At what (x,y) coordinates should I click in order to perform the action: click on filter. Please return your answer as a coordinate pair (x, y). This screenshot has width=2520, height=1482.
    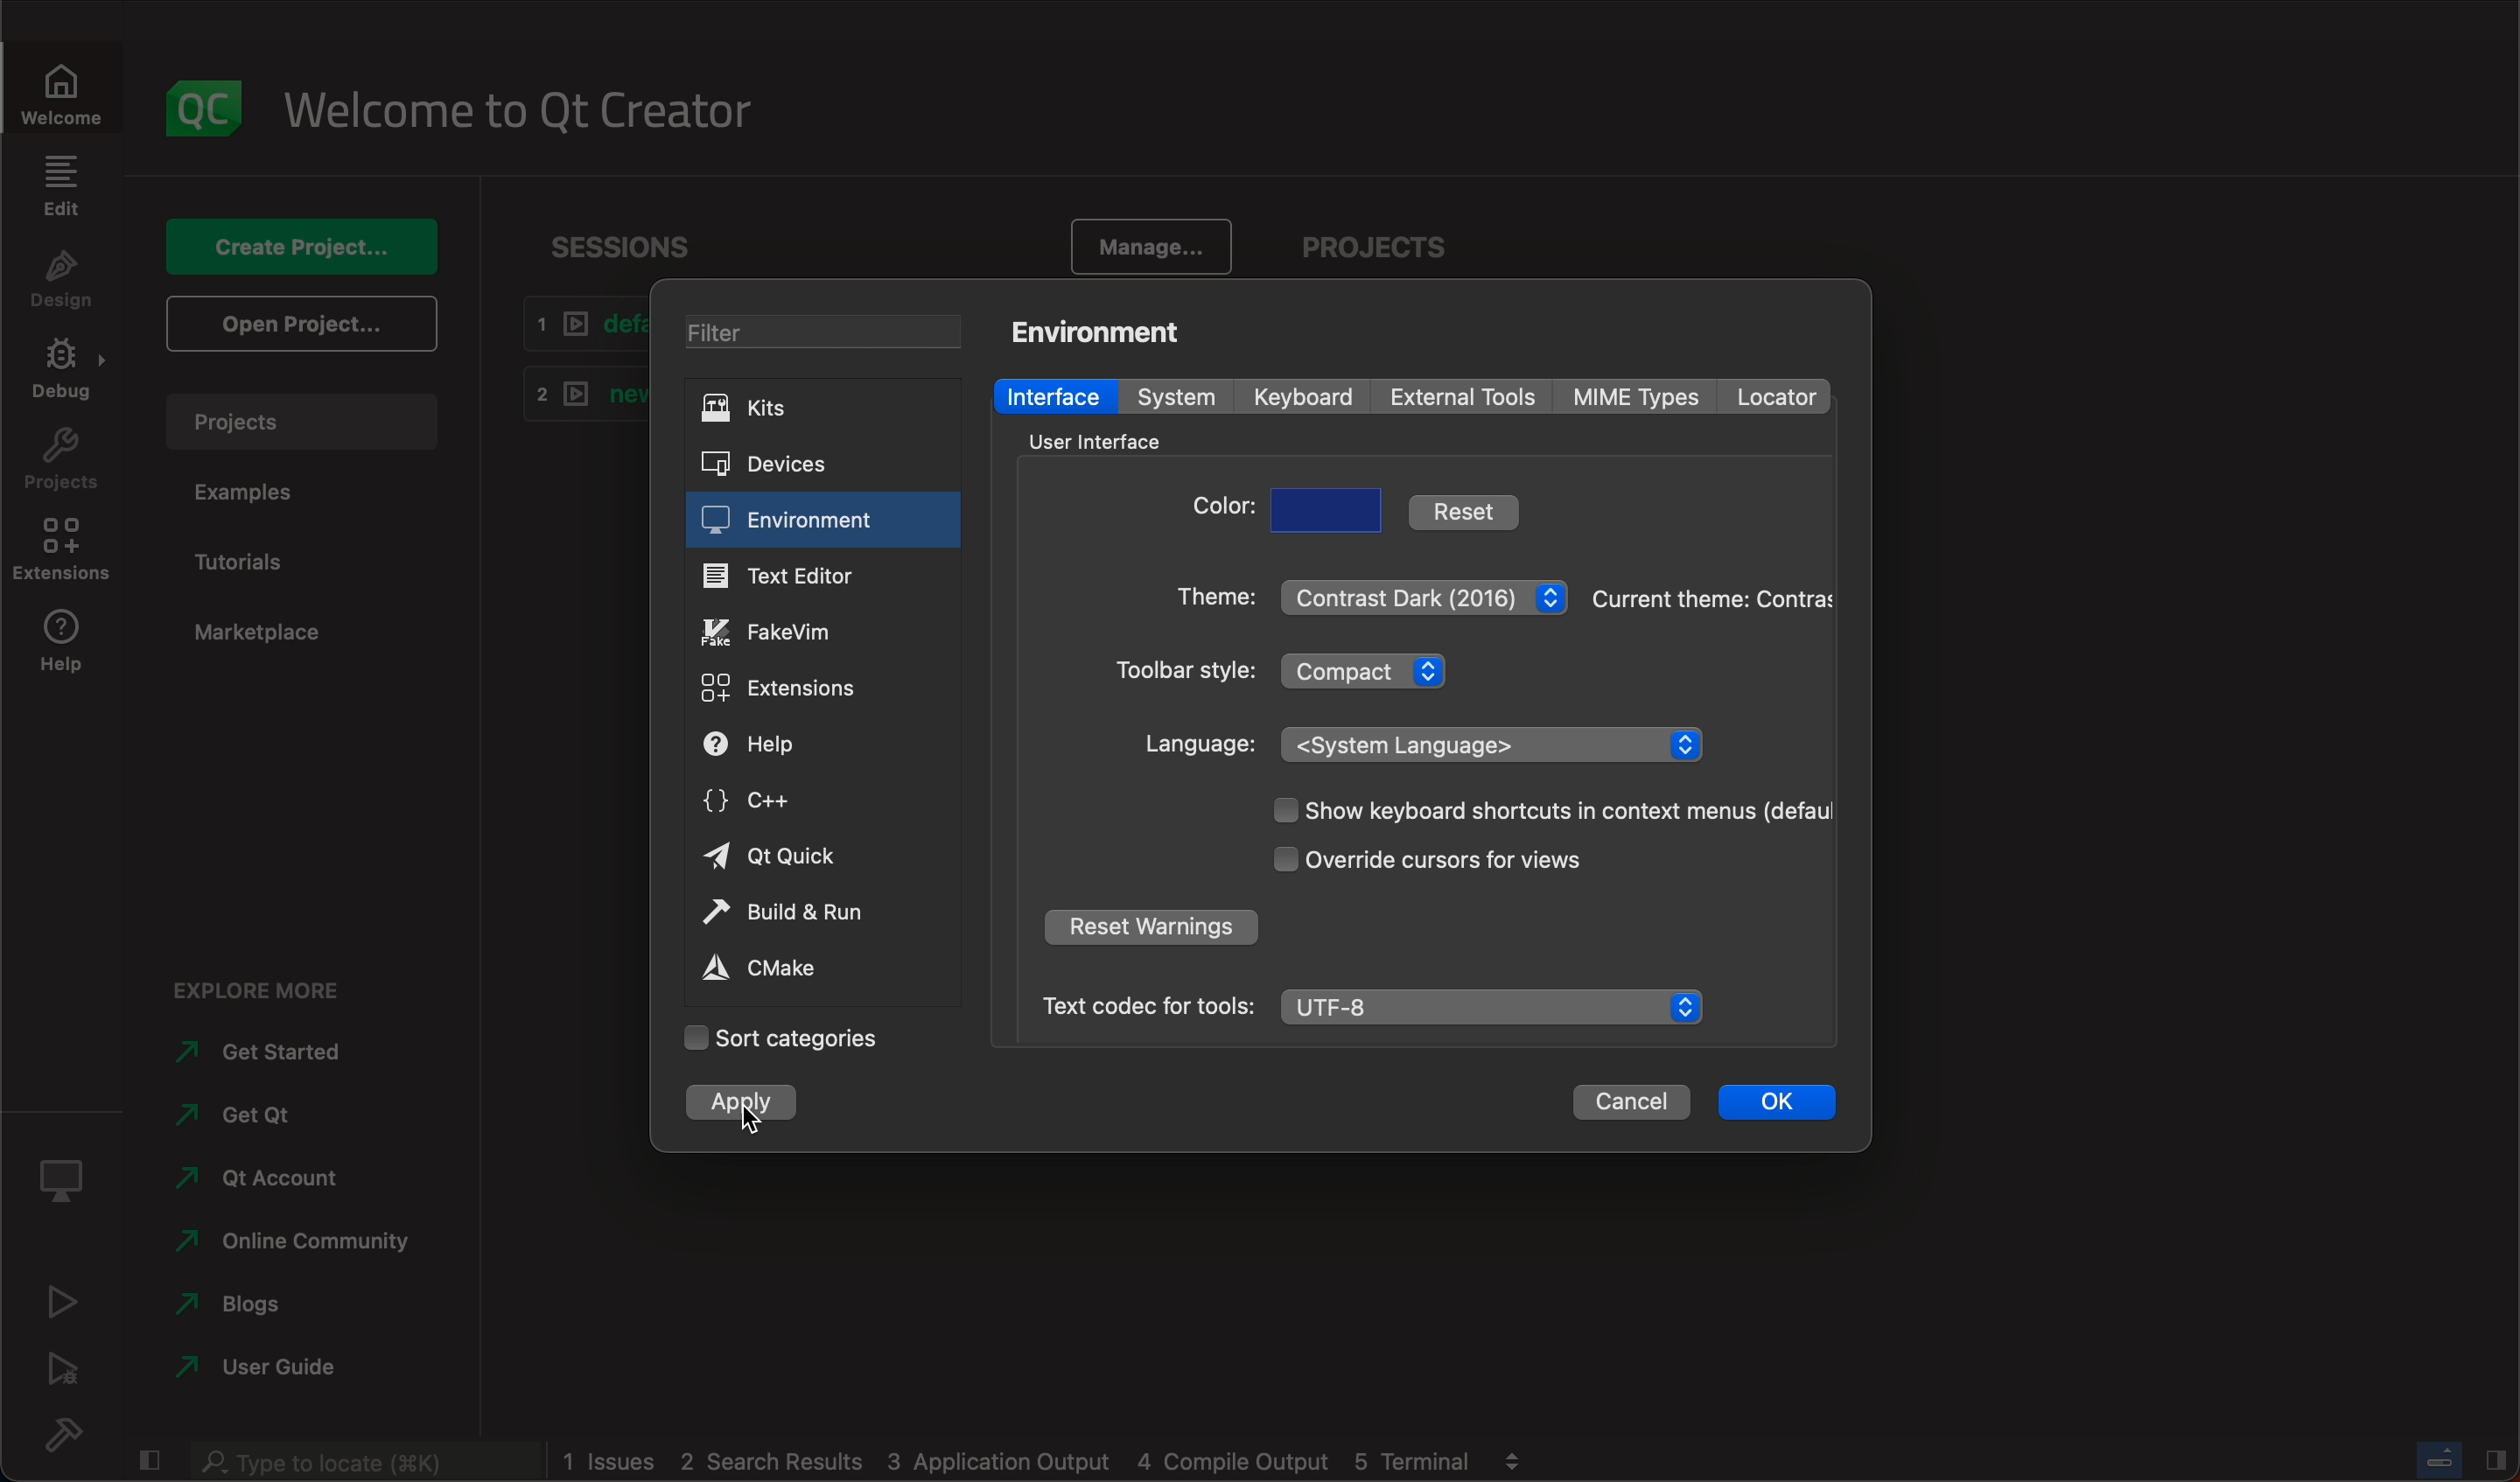
    Looking at the image, I should click on (815, 329).